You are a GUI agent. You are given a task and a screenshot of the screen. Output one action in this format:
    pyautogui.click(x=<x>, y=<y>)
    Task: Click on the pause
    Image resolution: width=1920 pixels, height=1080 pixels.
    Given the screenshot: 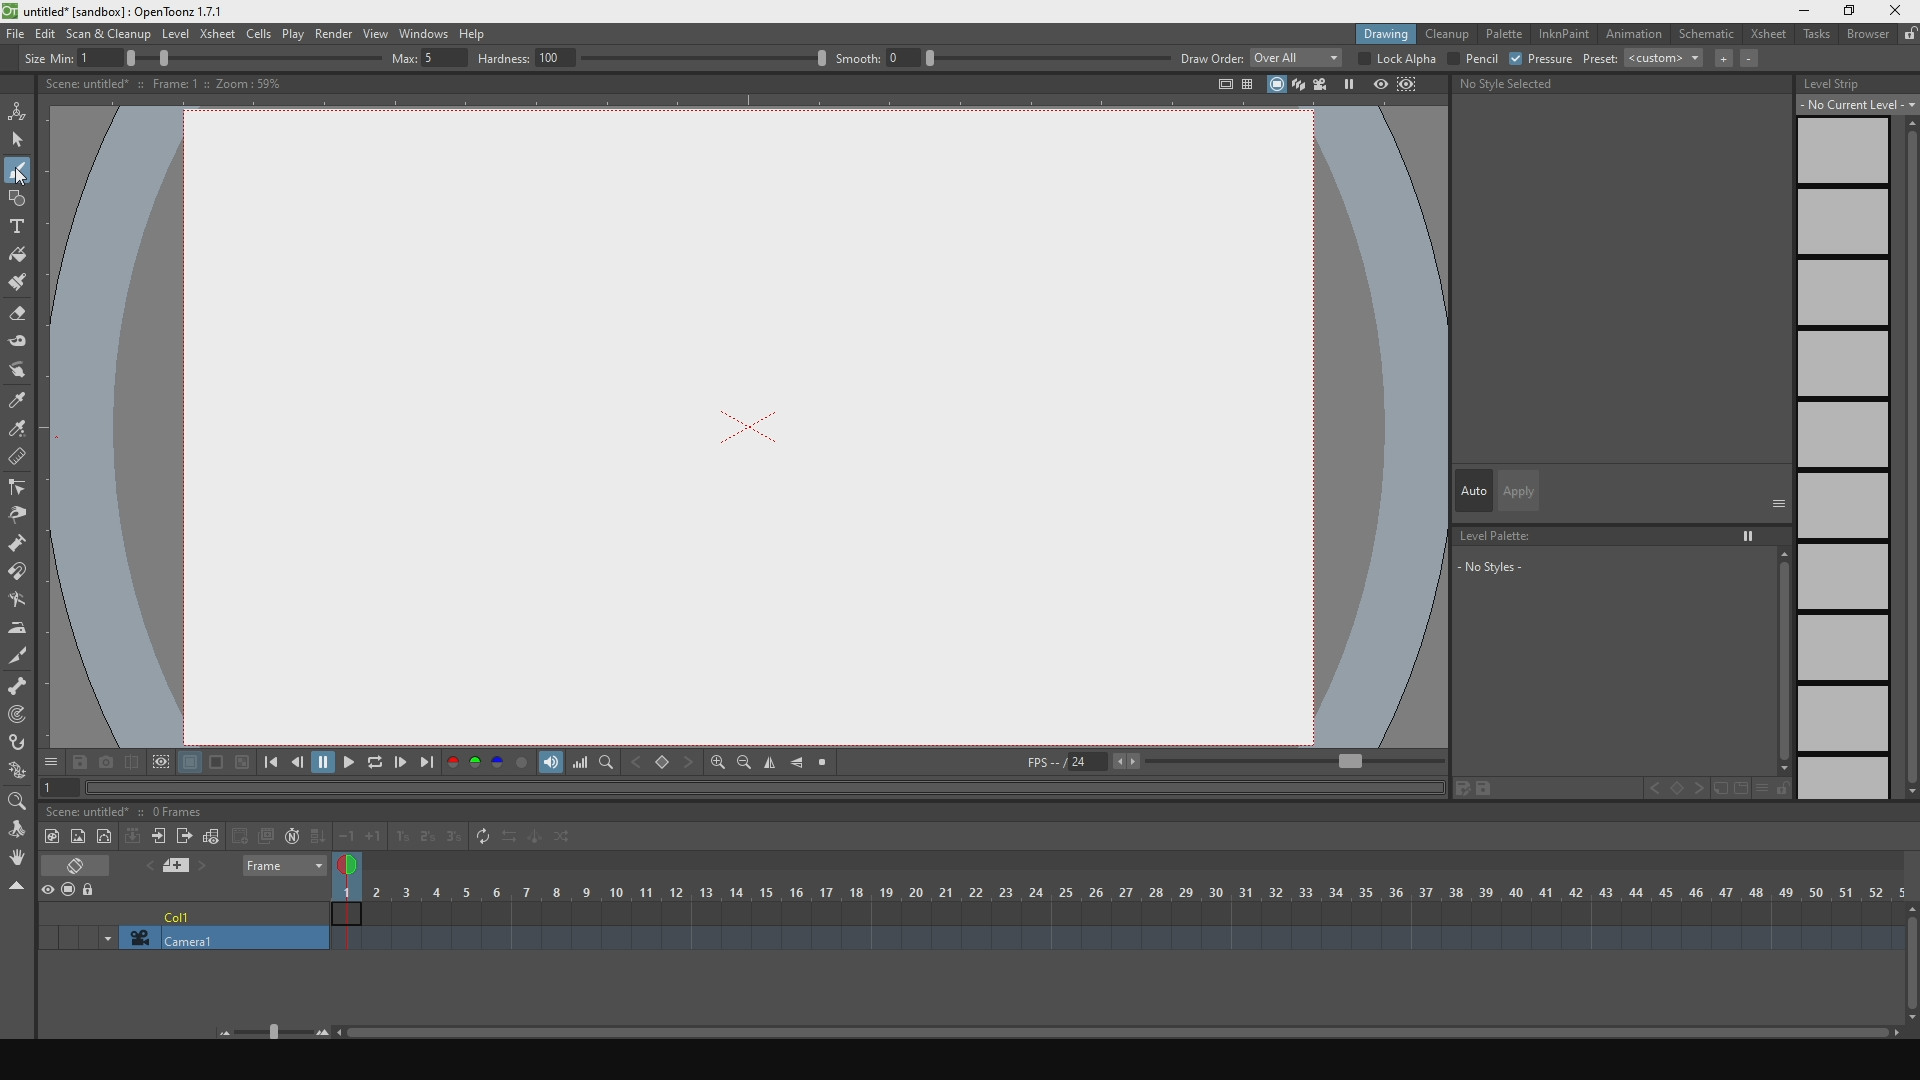 What is the action you would take?
    pyautogui.click(x=1350, y=86)
    